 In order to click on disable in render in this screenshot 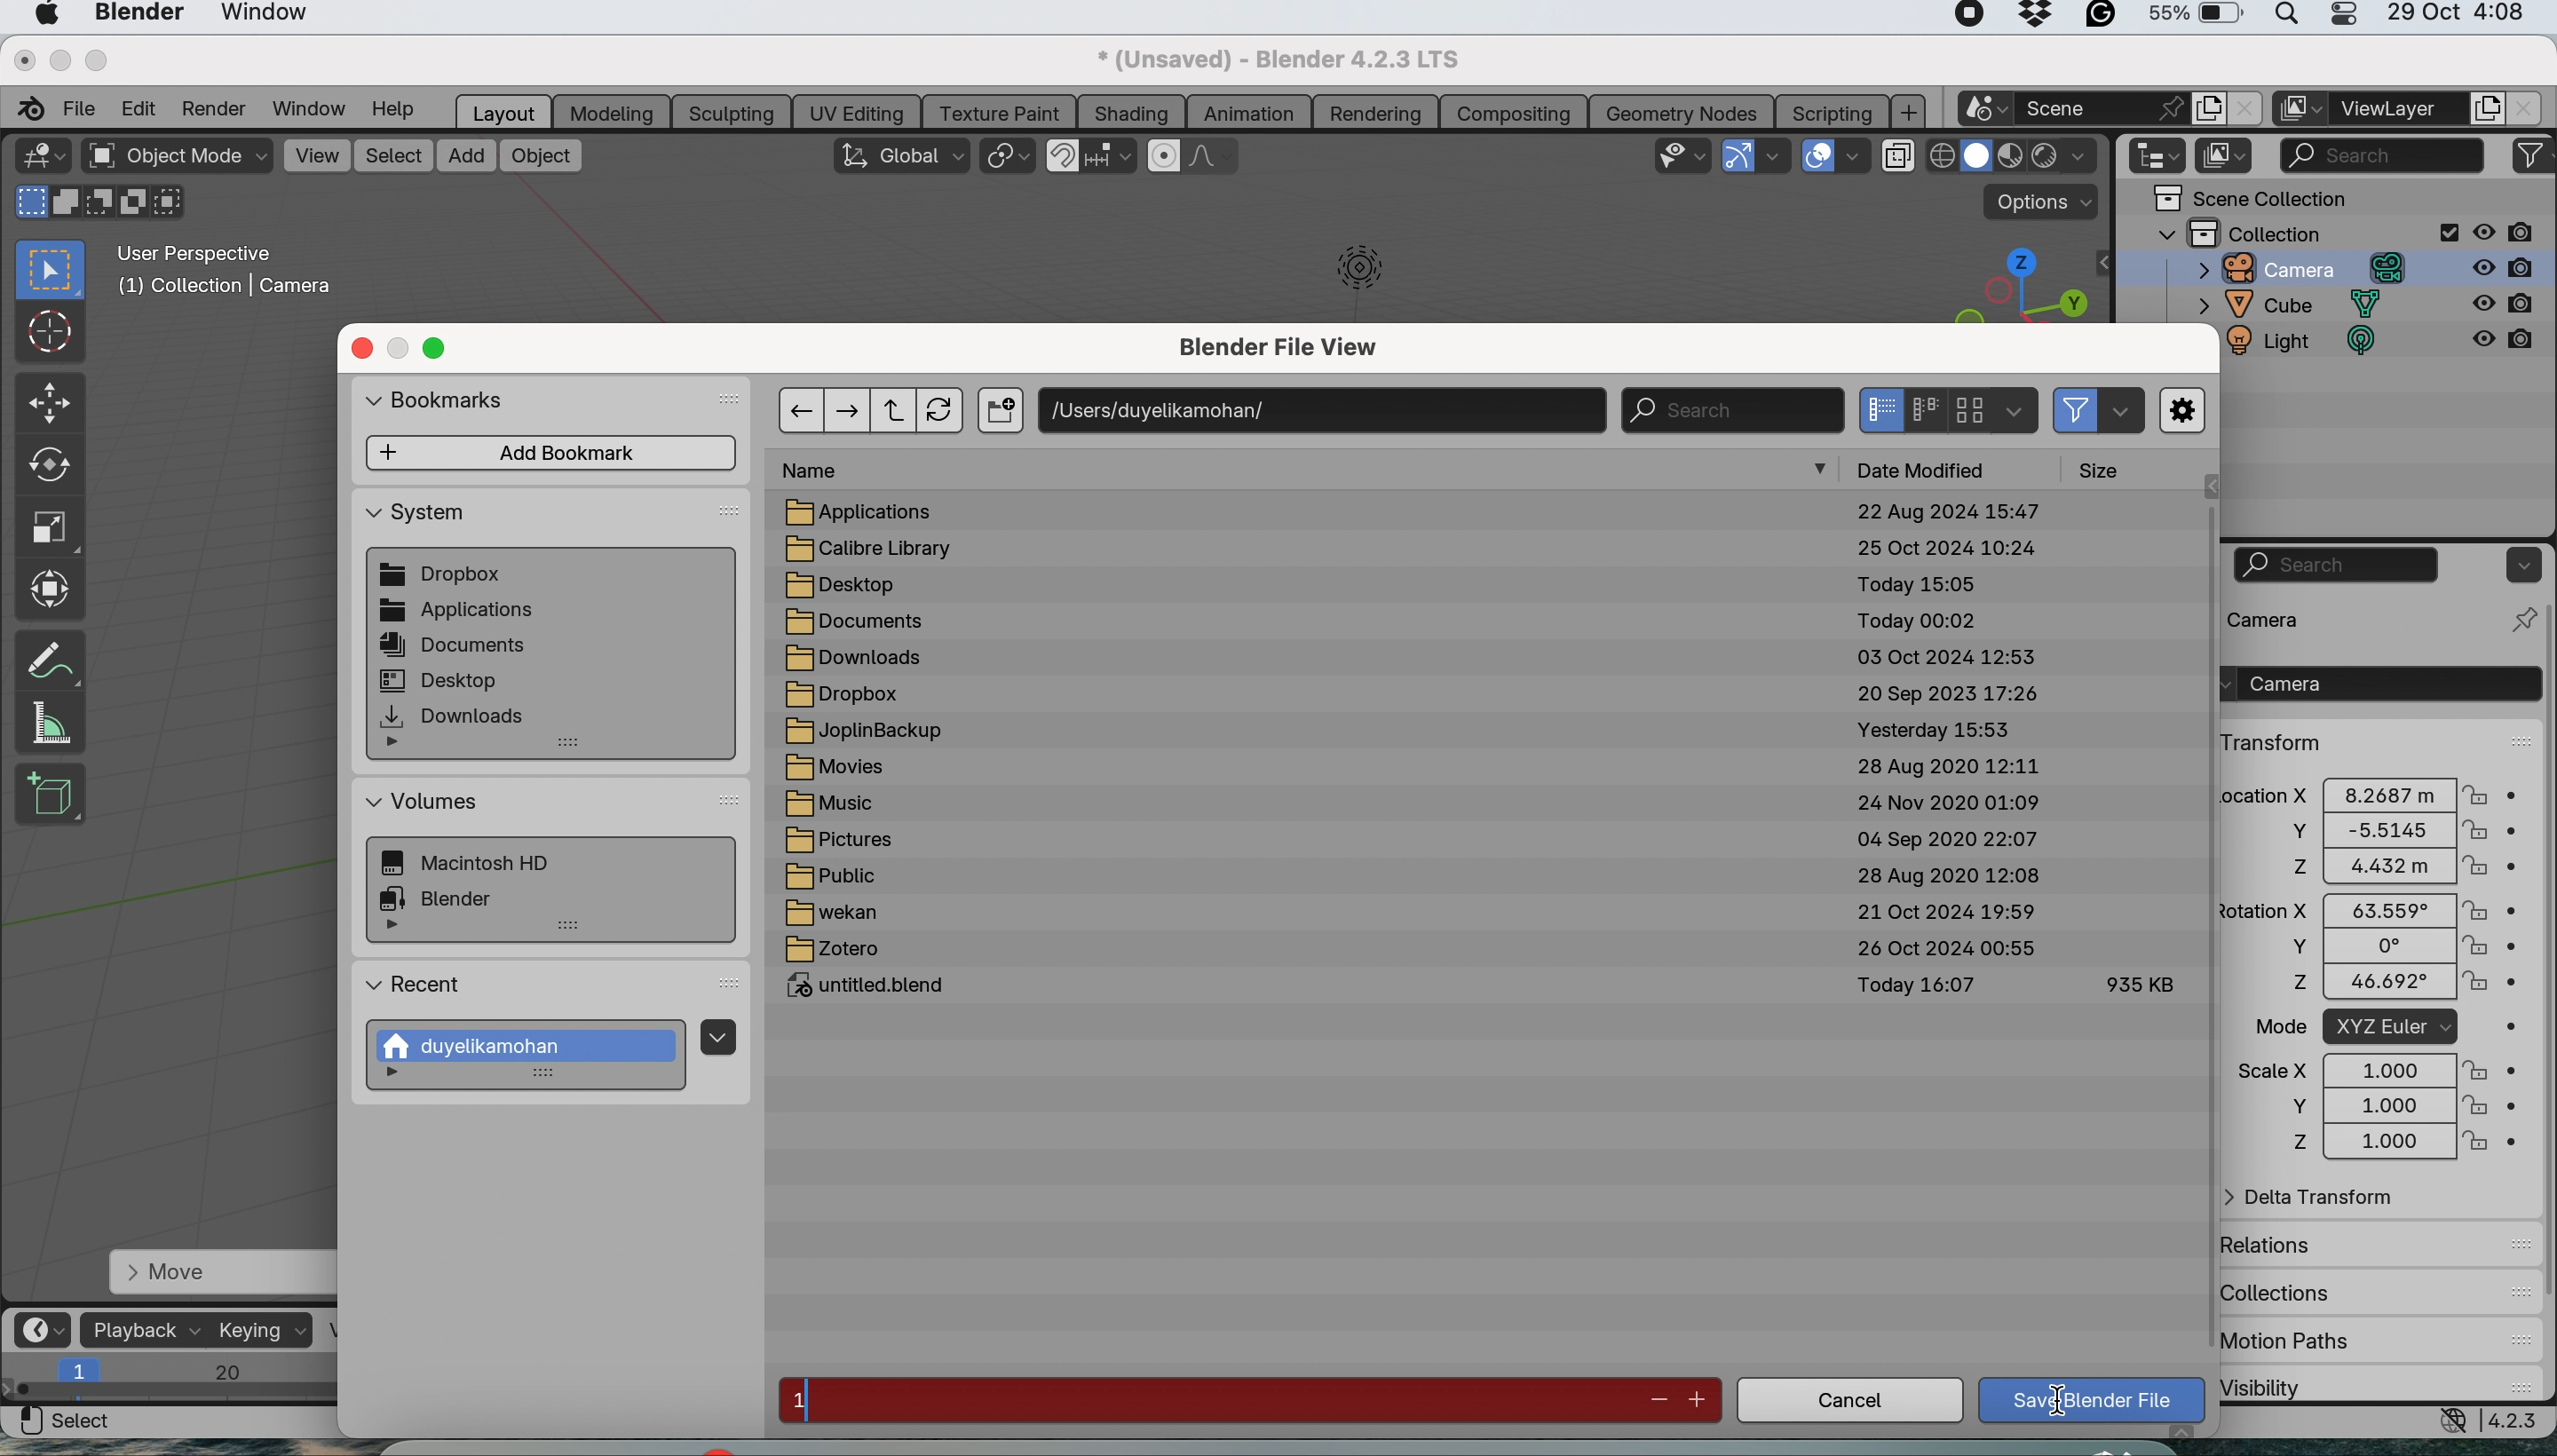, I will do `click(2503, 347)`.